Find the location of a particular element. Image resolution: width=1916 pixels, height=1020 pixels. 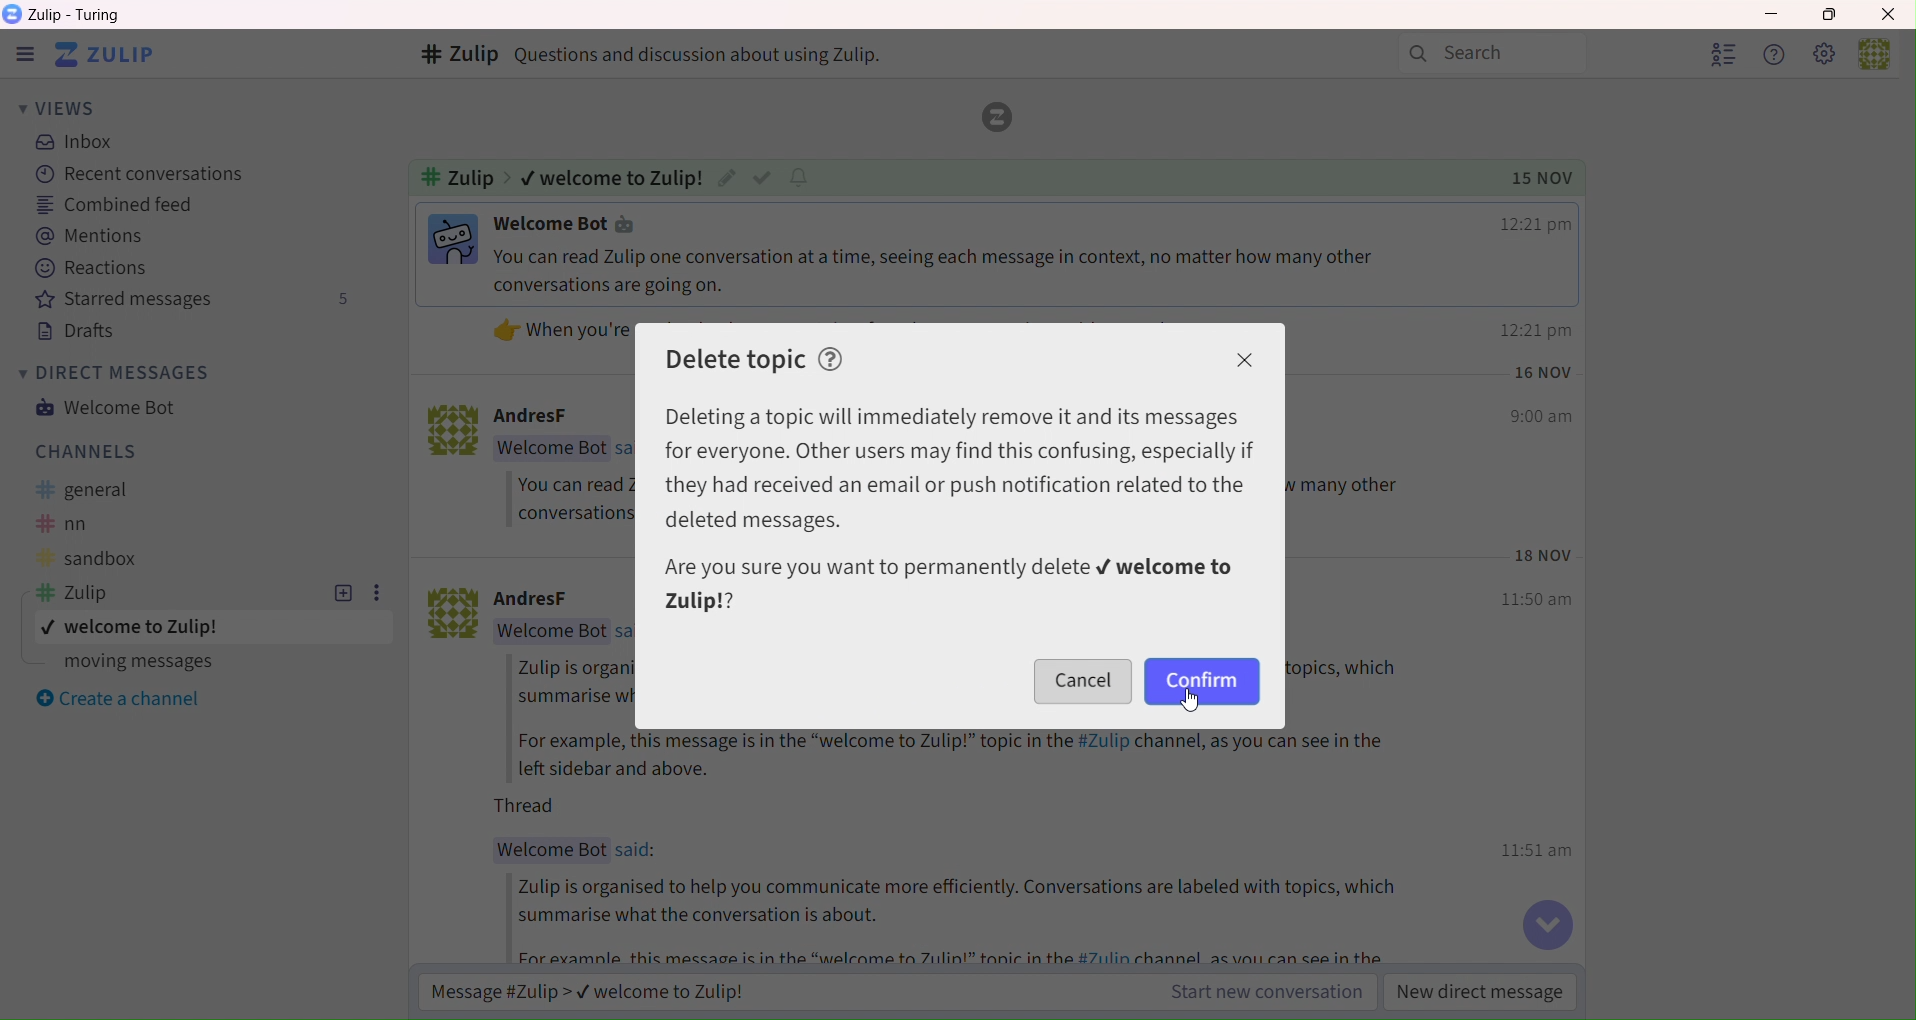

Time is located at coordinates (1546, 555).